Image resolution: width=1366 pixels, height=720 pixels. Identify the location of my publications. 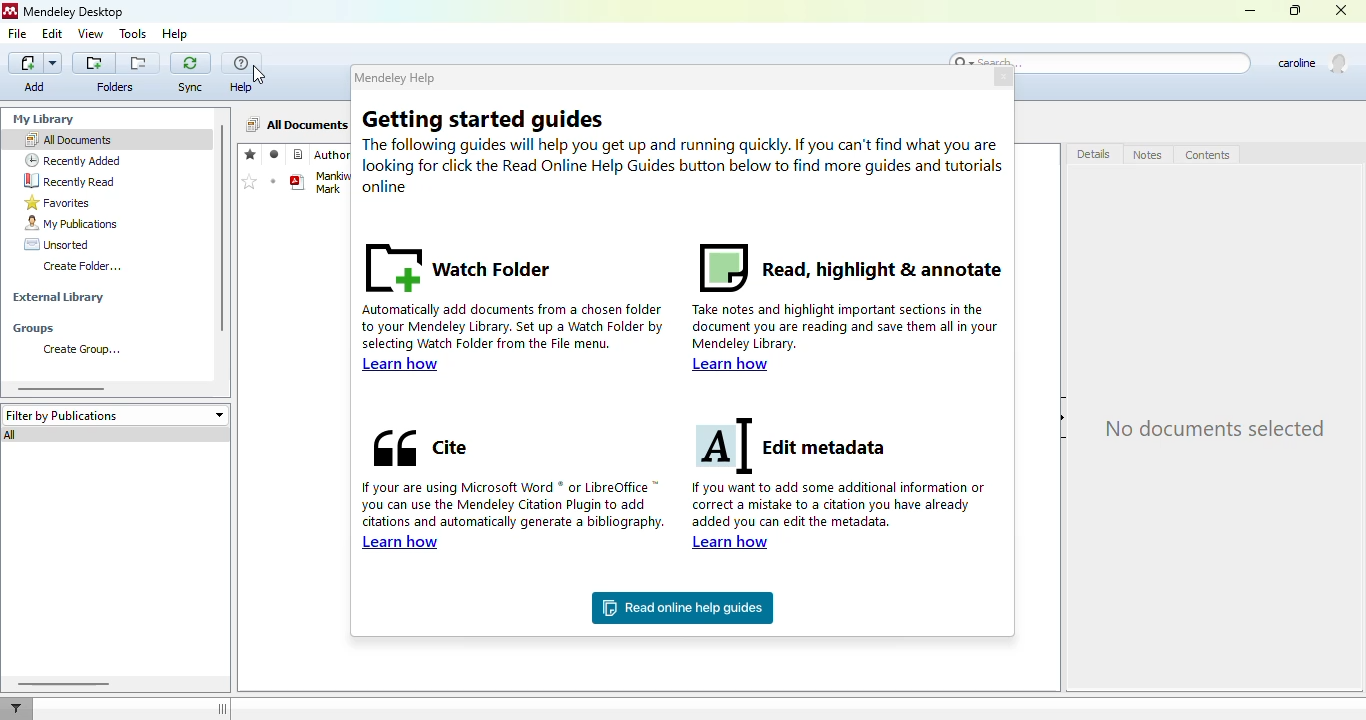
(73, 223).